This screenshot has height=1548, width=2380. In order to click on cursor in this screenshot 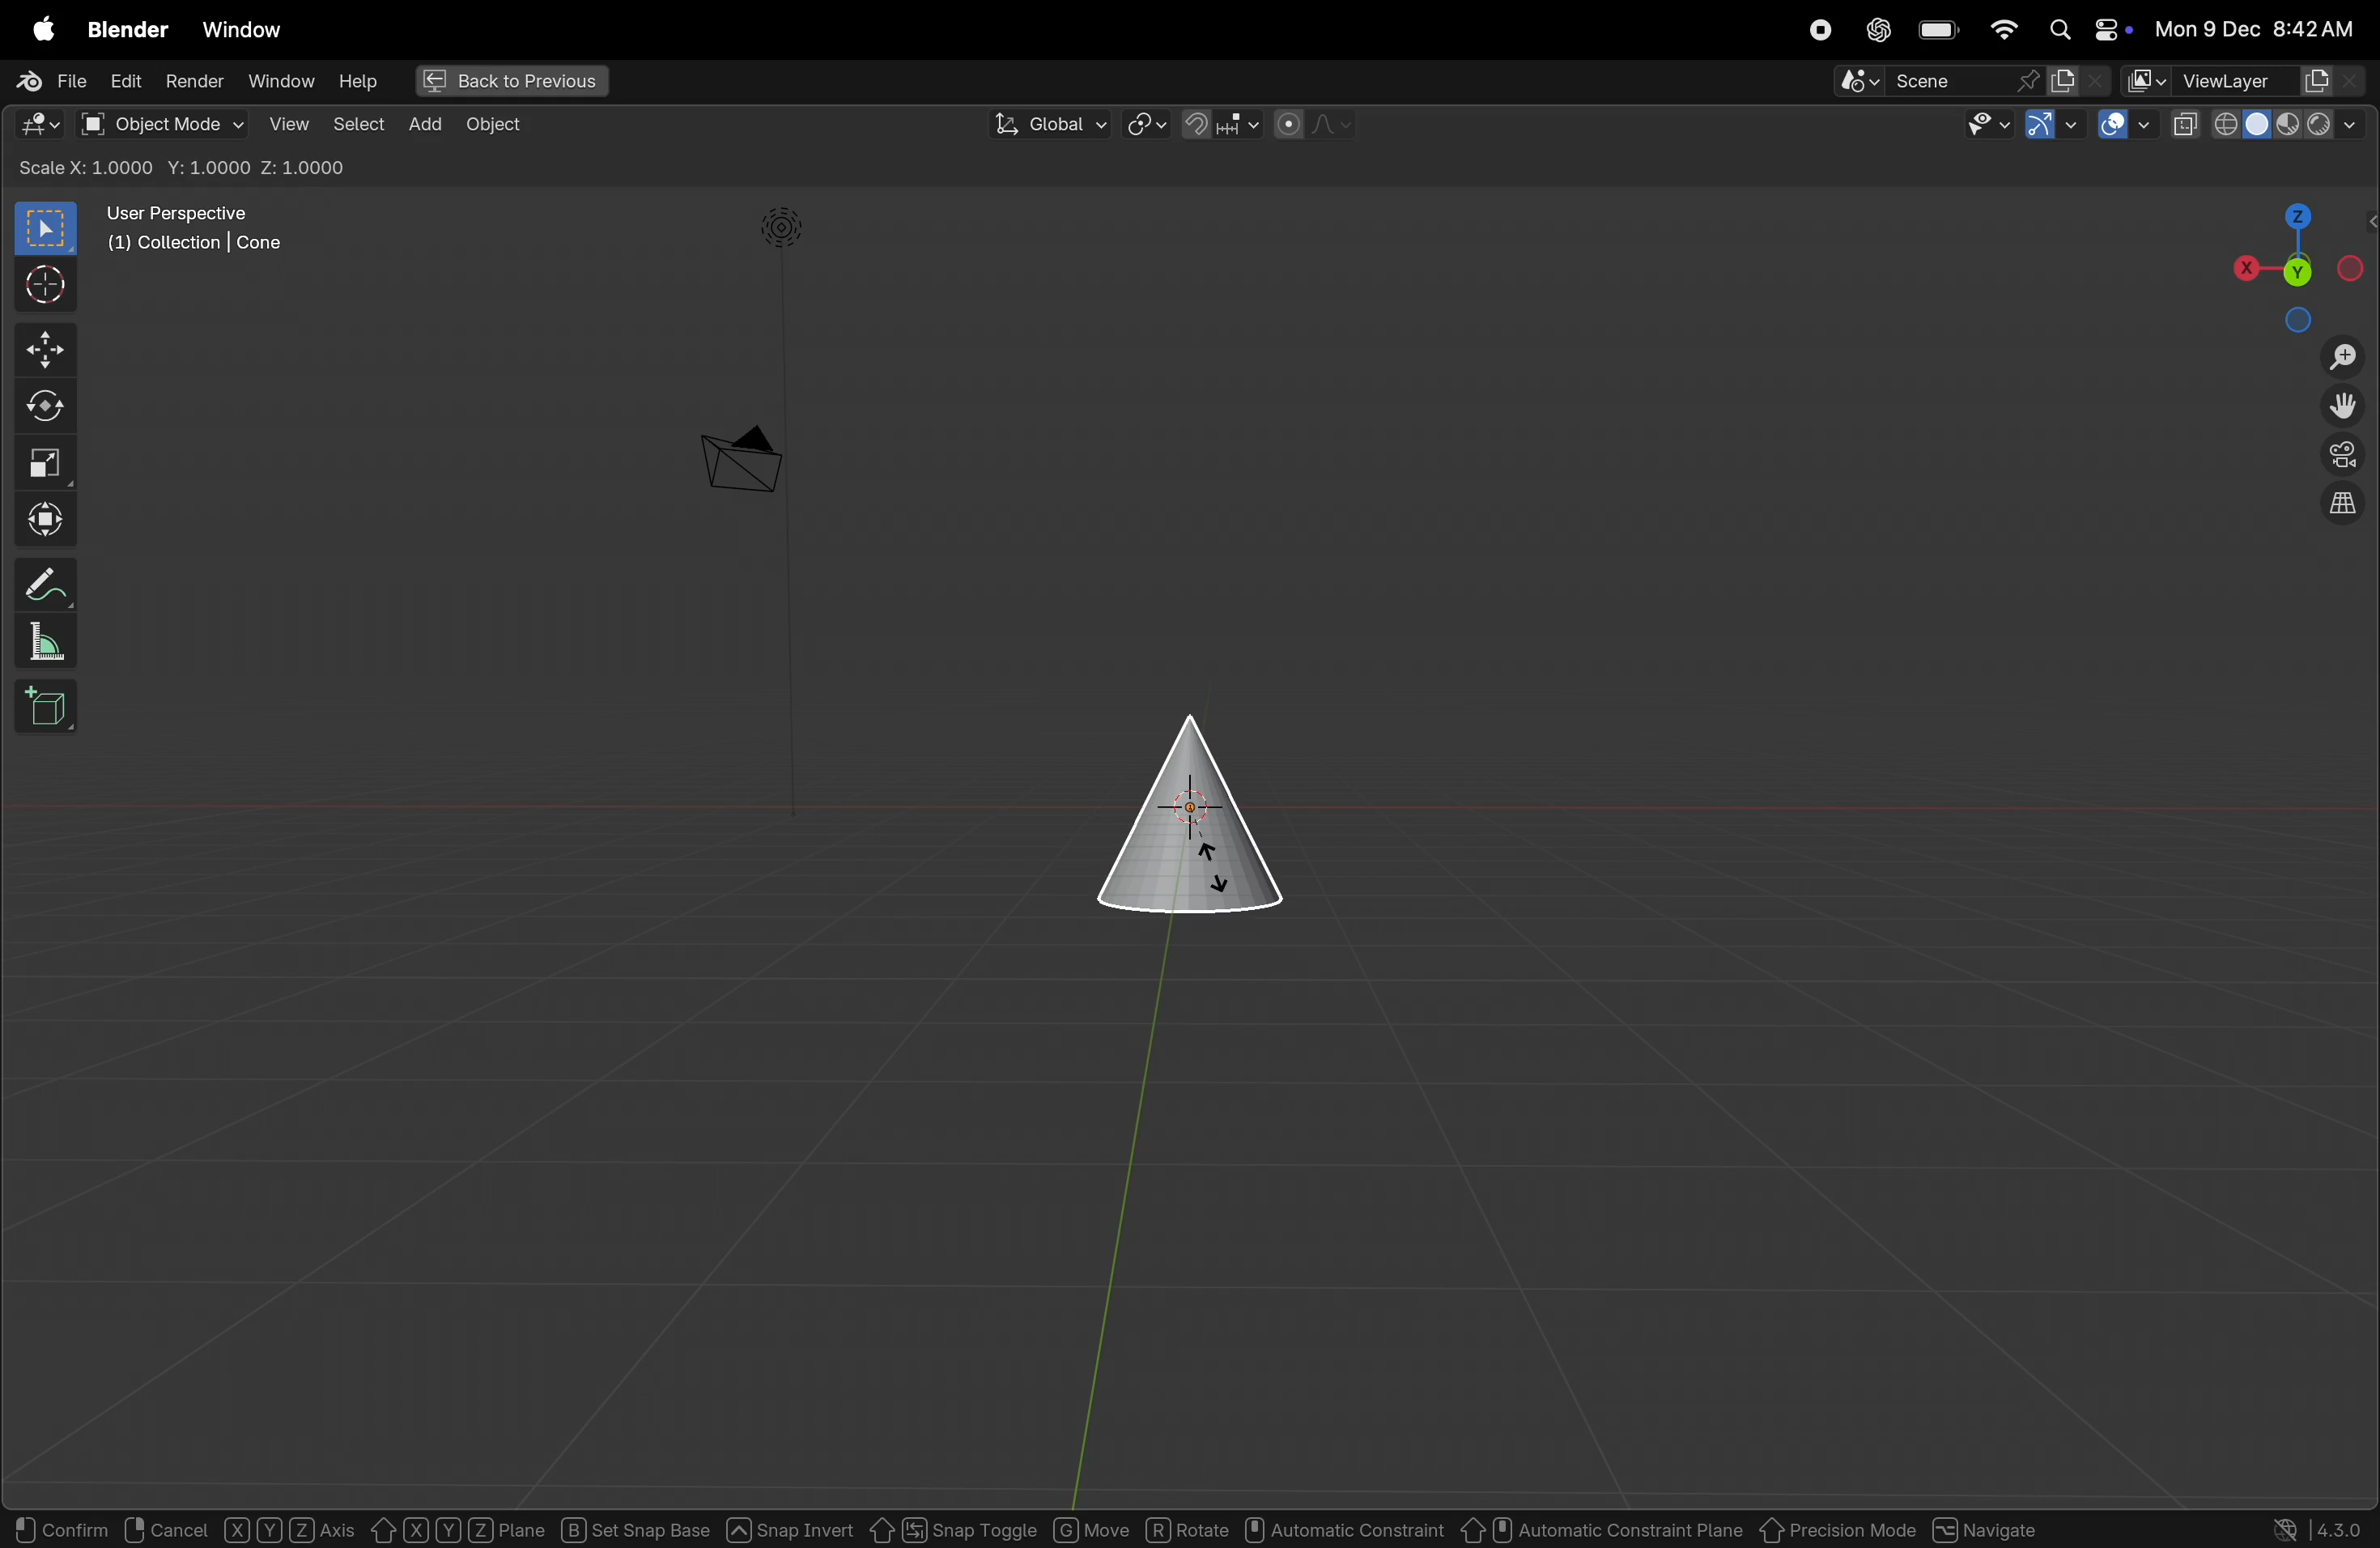, I will do `click(38, 285)`.